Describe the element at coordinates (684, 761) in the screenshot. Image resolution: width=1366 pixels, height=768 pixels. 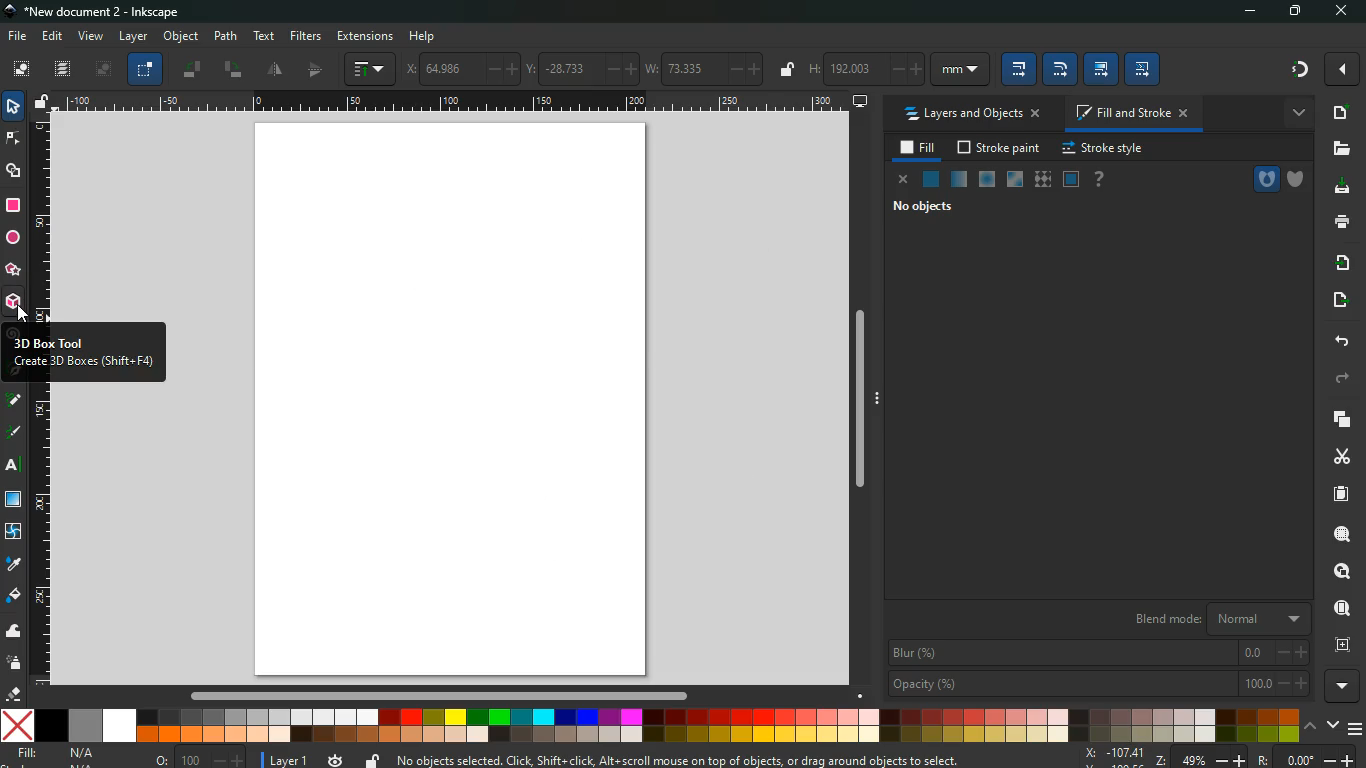
I see `message` at that location.